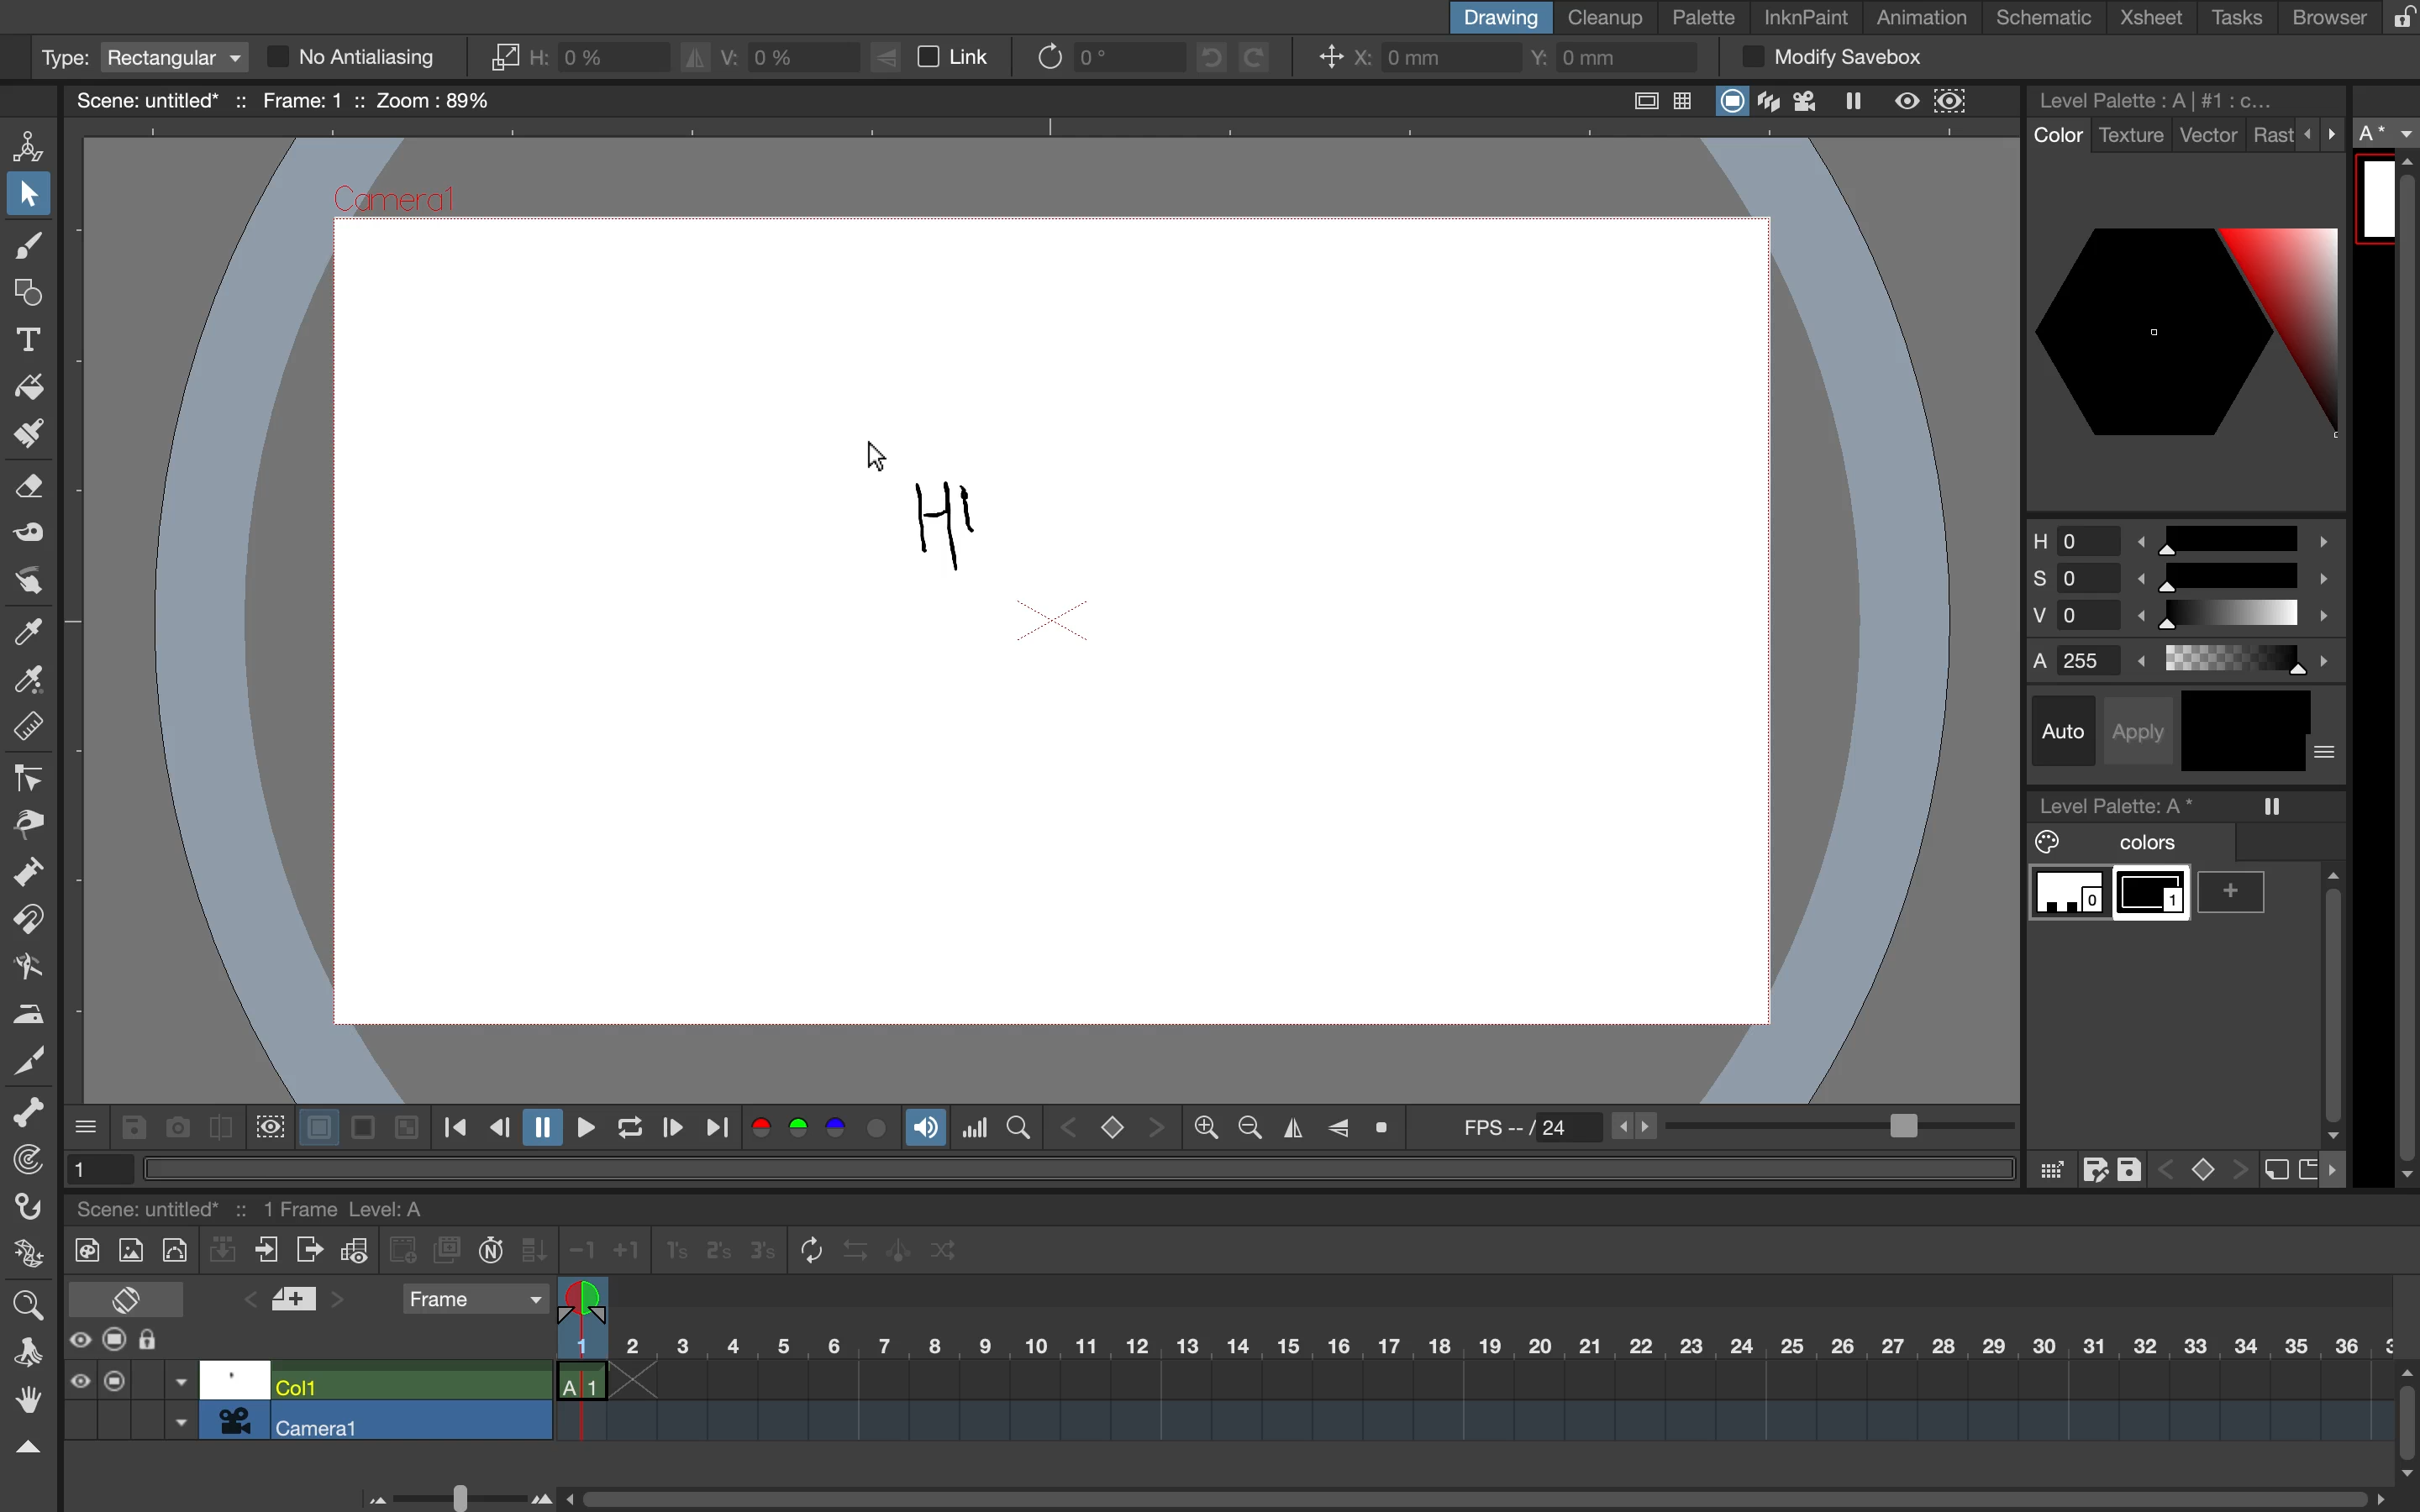 This screenshot has width=2420, height=1512. What do you see at coordinates (115, 1341) in the screenshot?
I see `camera stand visibility toggle all` at bounding box center [115, 1341].